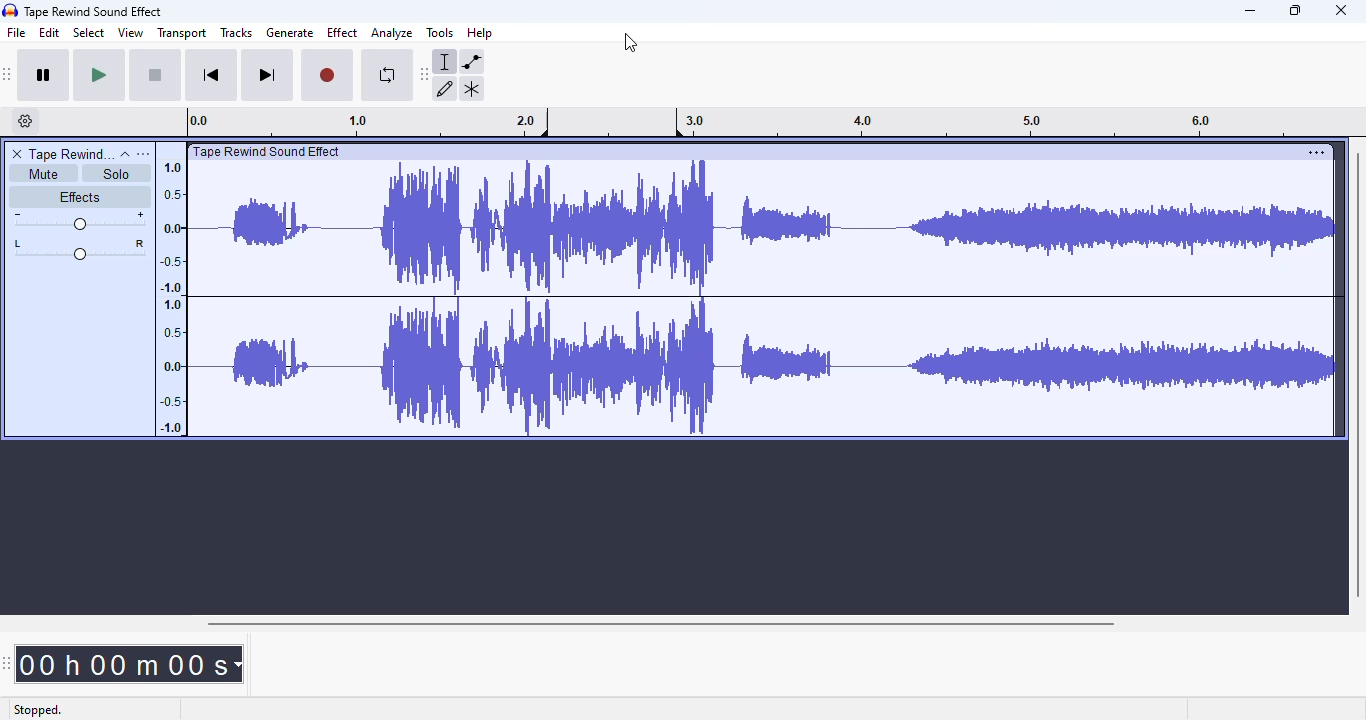  What do you see at coordinates (425, 73) in the screenshot?
I see `audacity tools toolbar` at bounding box center [425, 73].